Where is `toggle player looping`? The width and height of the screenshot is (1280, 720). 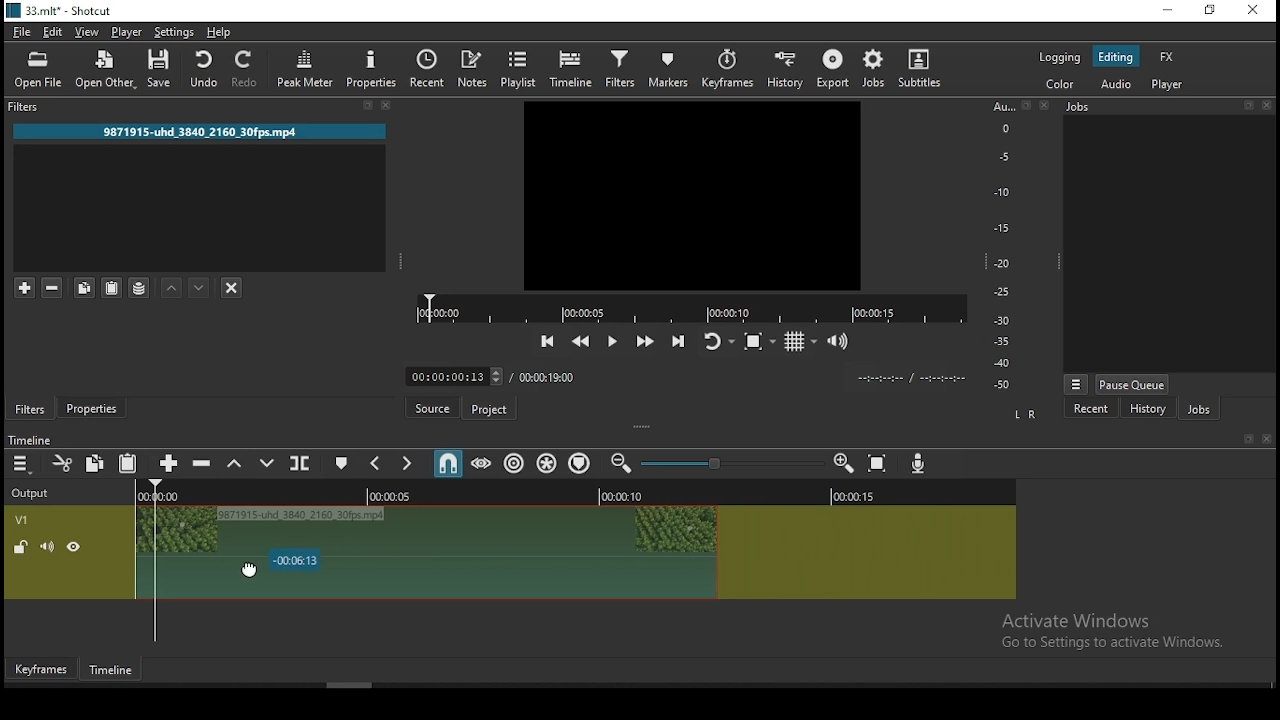 toggle player looping is located at coordinates (717, 342).